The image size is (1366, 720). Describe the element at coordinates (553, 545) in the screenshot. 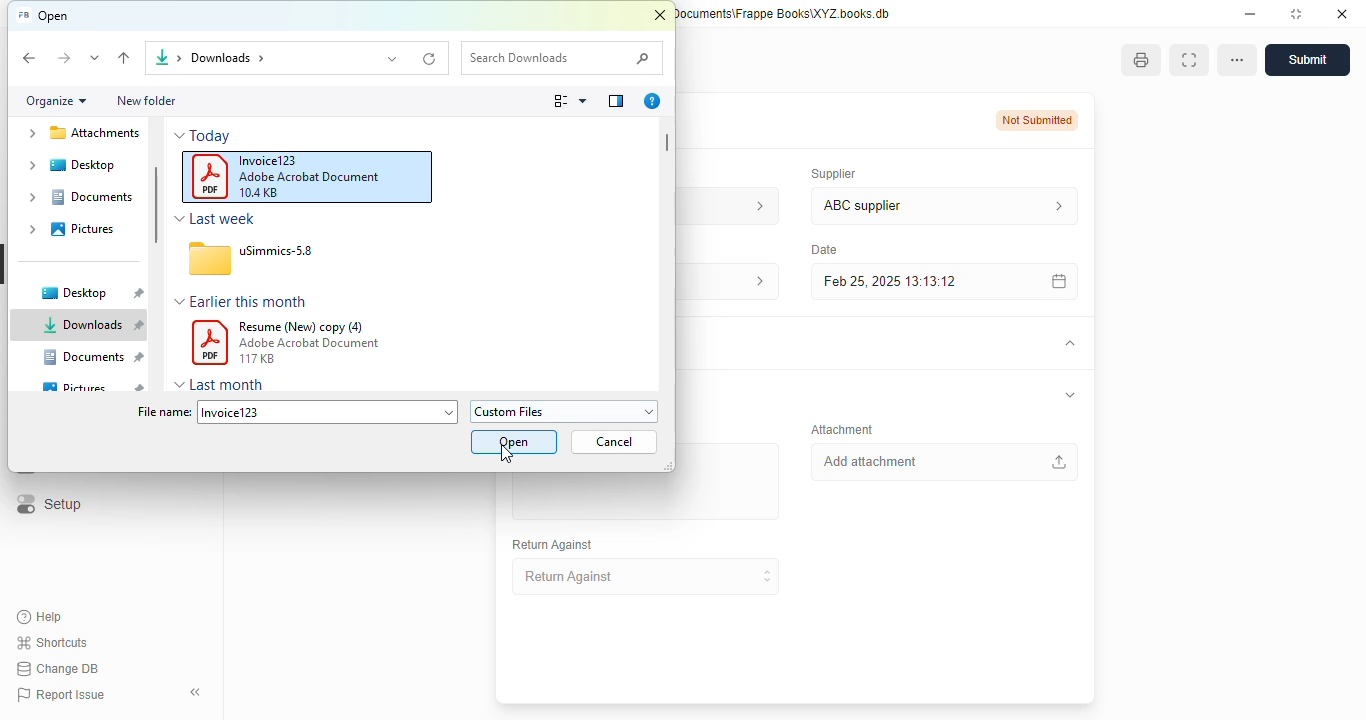

I see `return against` at that location.